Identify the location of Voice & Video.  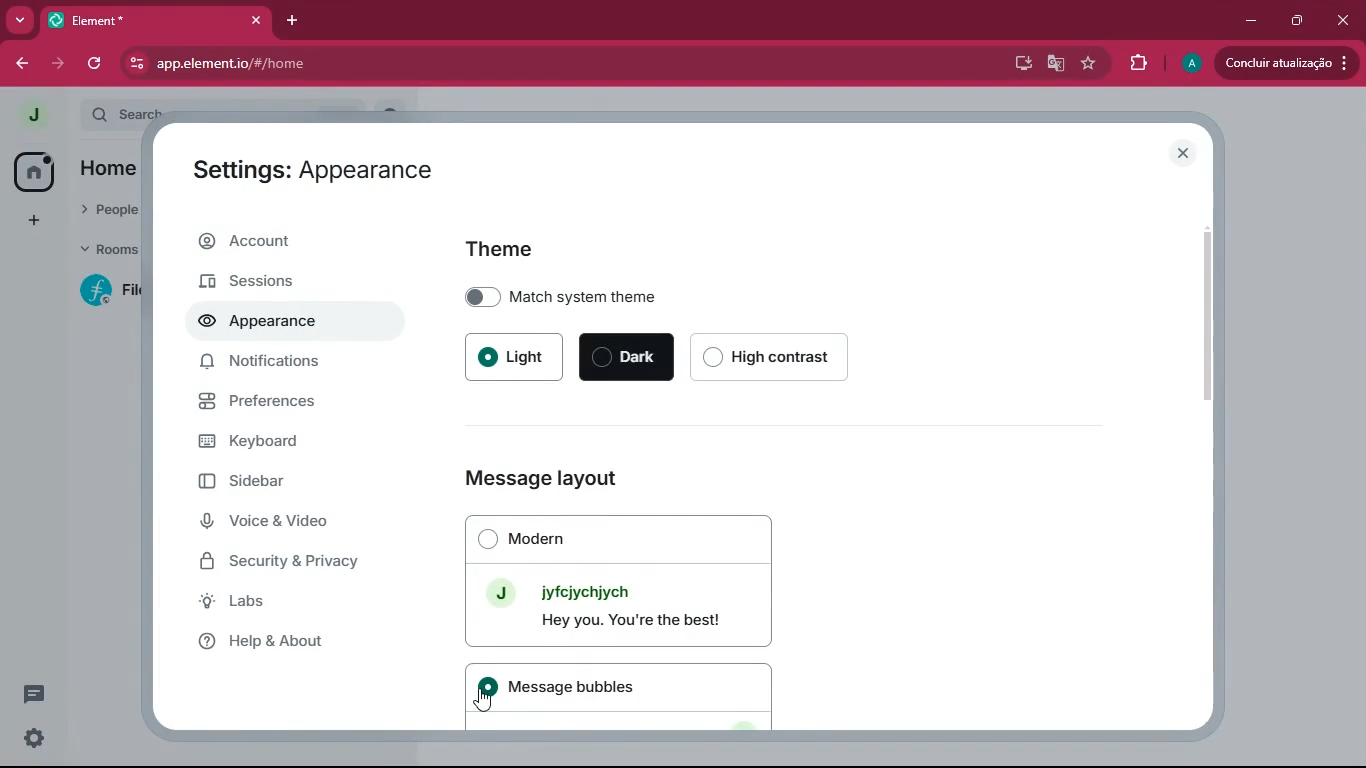
(276, 518).